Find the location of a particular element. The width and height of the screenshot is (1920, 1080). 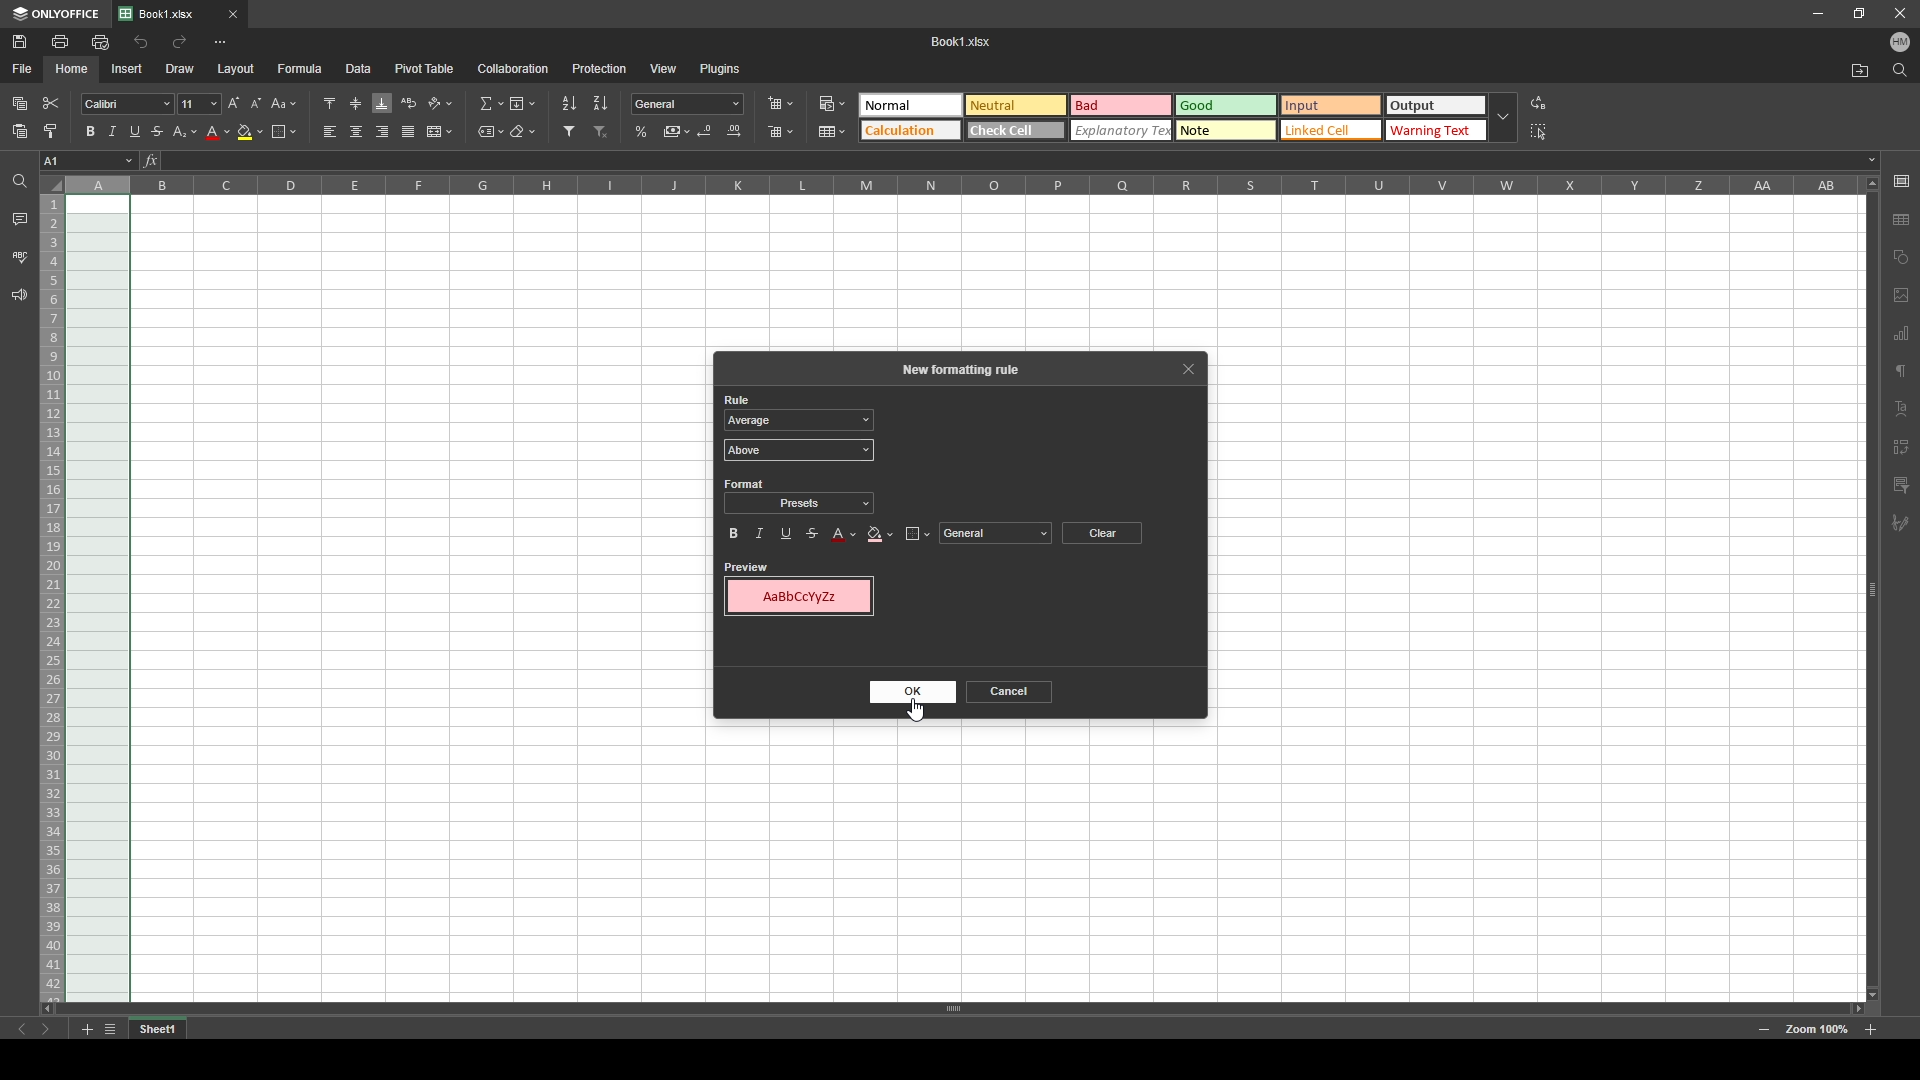

insert cells is located at coordinates (780, 104).